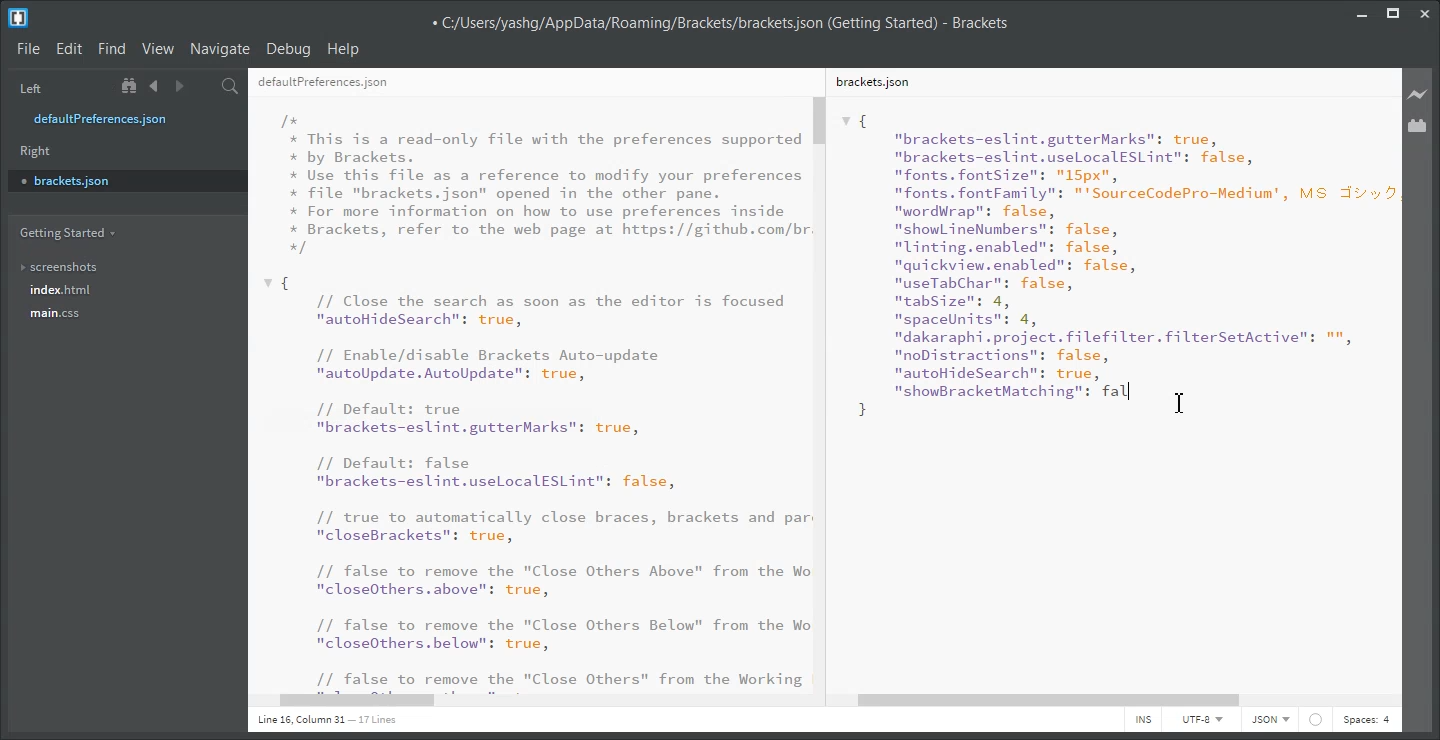 The image size is (1440, 740). Describe the element at coordinates (204, 86) in the screenshot. I see `Split the editor vertically or Horizontally` at that location.